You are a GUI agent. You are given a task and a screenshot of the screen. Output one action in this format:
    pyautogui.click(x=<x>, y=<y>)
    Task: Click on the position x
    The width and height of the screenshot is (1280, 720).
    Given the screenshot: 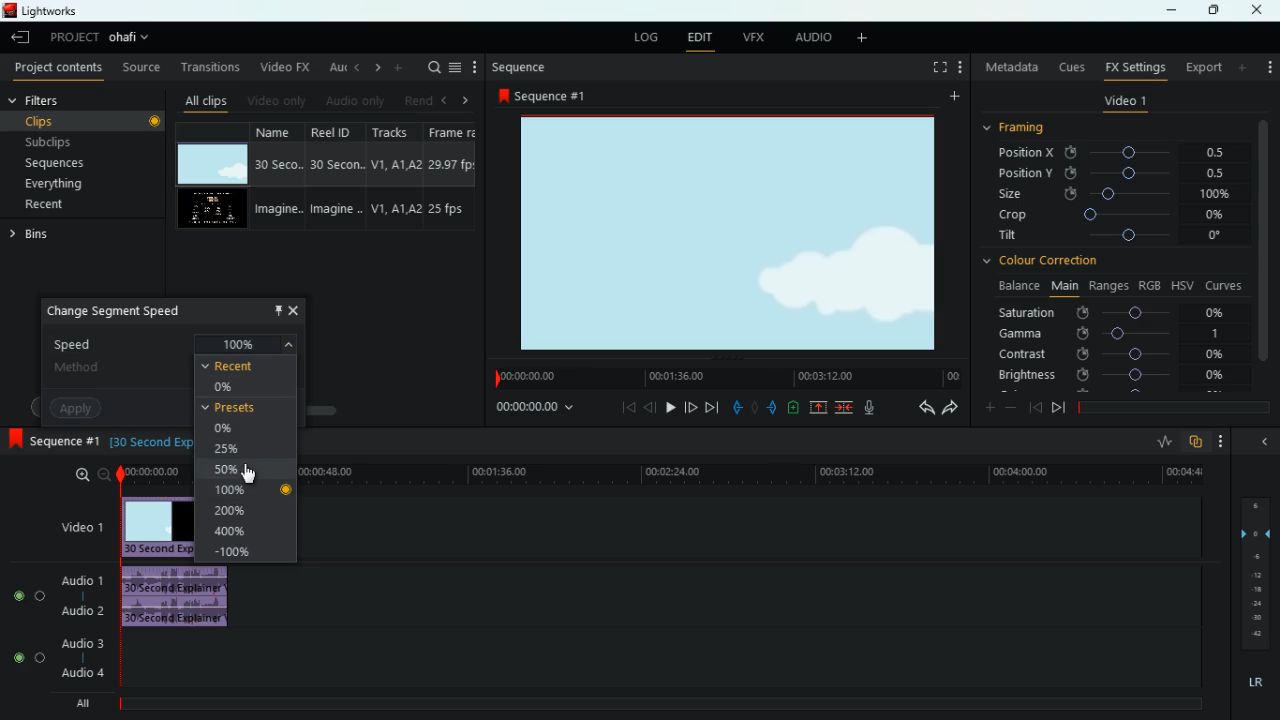 What is the action you would take?
    pyautogui.click(x=1116, y=152)
    